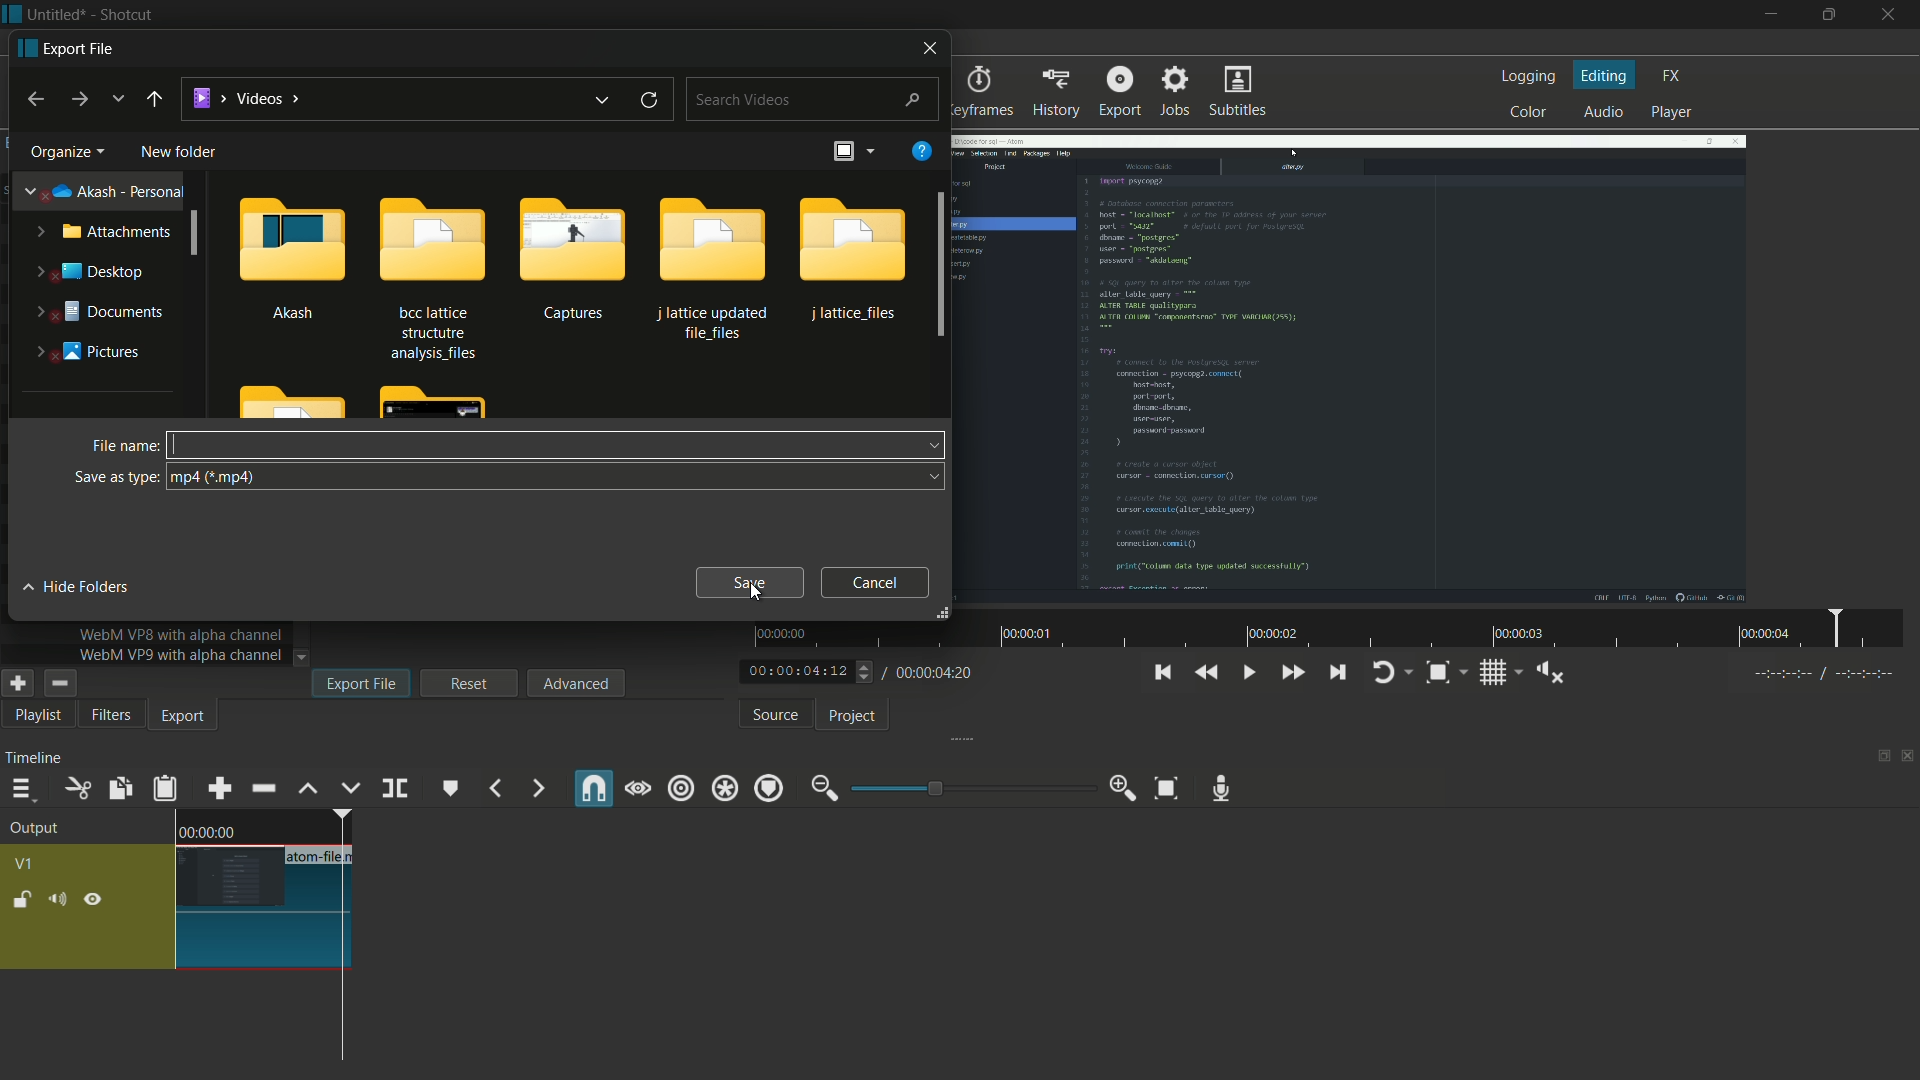  What do you see at coordinates (1549, 674) in the screenshot?
I see `show volume control` at bounding box center [1549, 674].